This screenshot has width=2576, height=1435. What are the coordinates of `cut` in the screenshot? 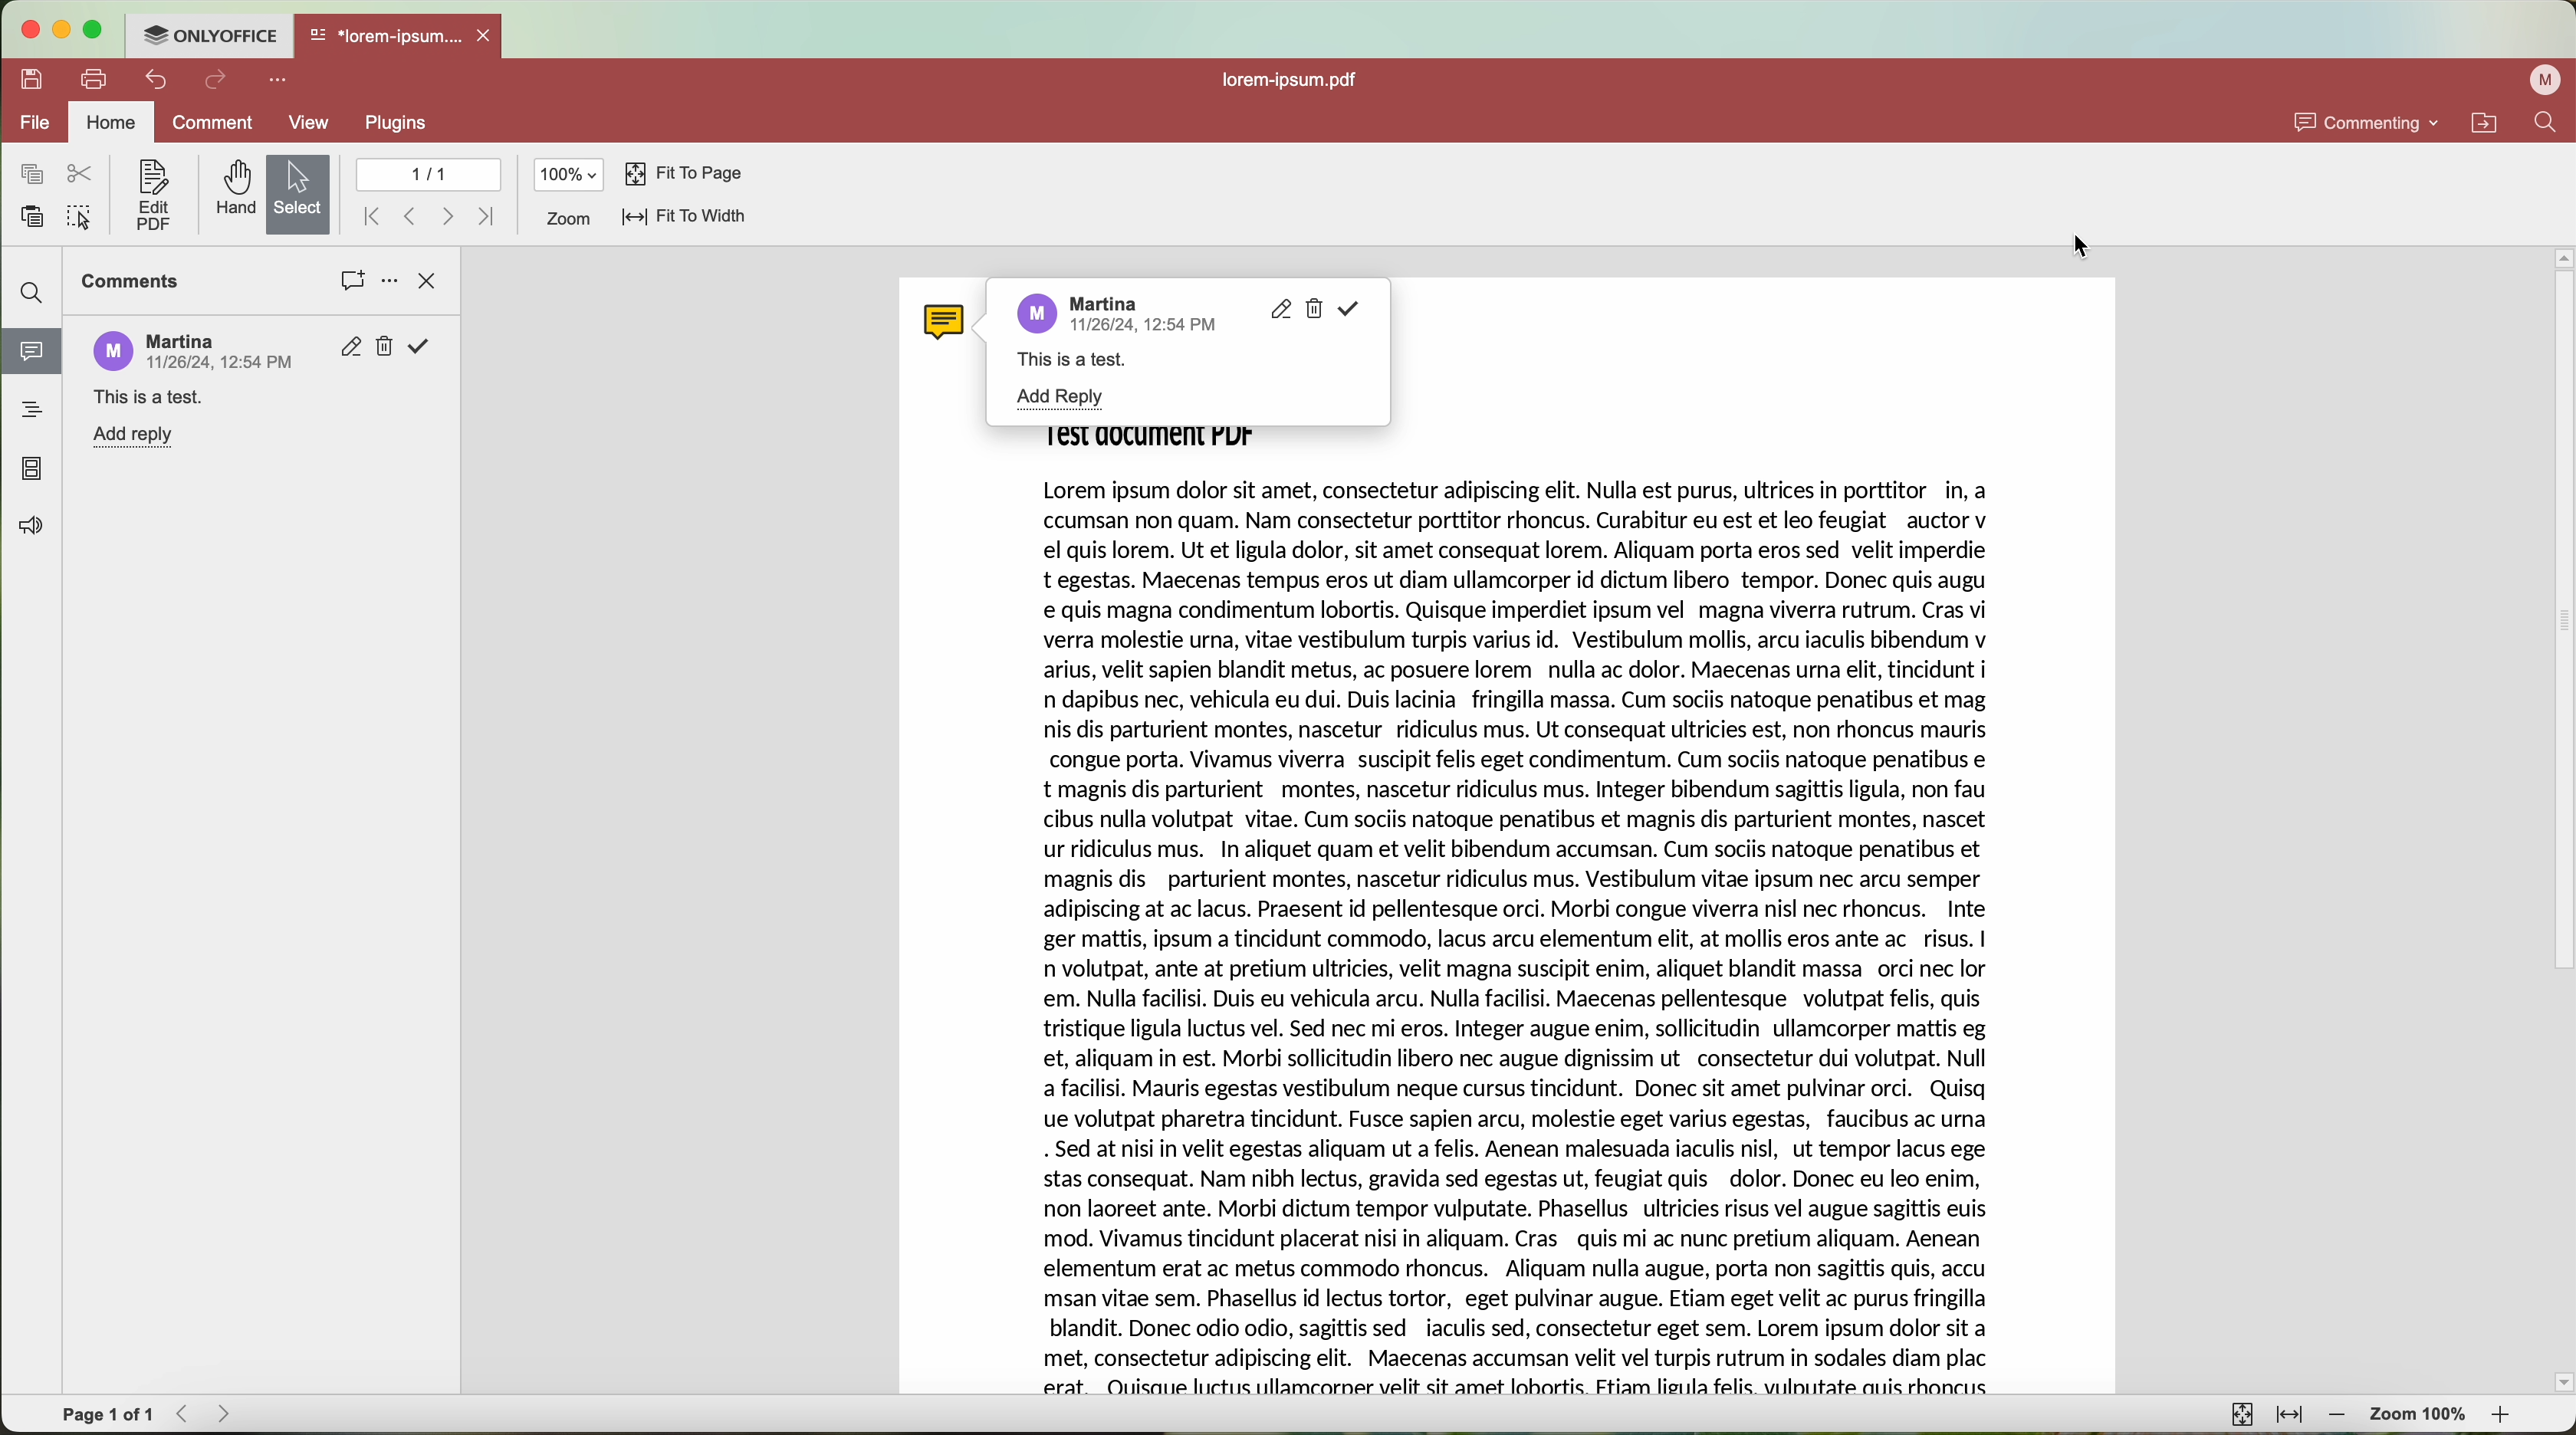 It's located at (84, 173).